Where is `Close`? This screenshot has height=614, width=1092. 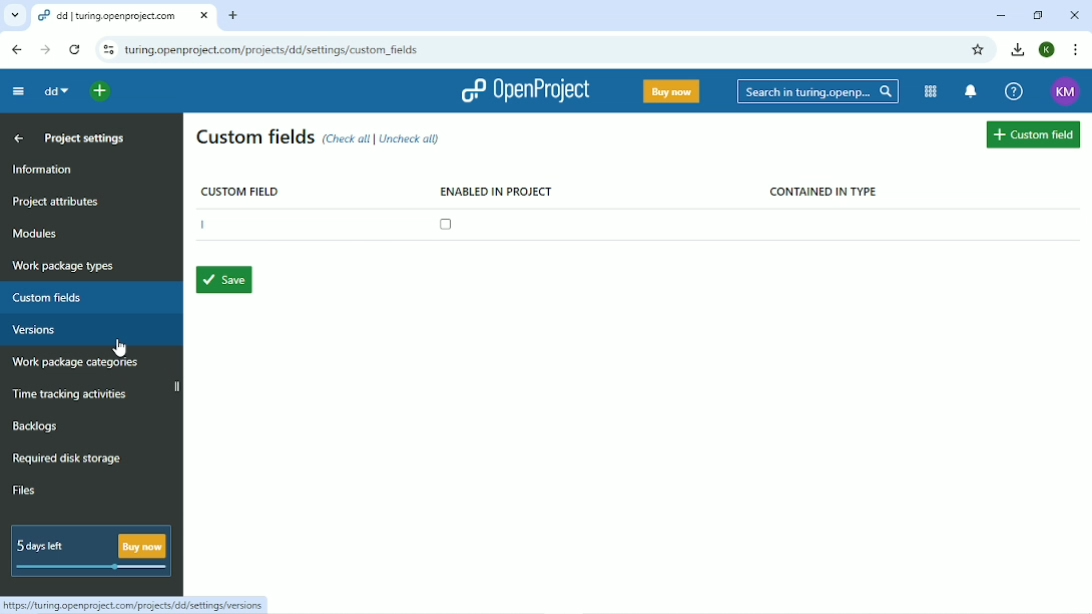 Close is located at coordinates (1074, 15).